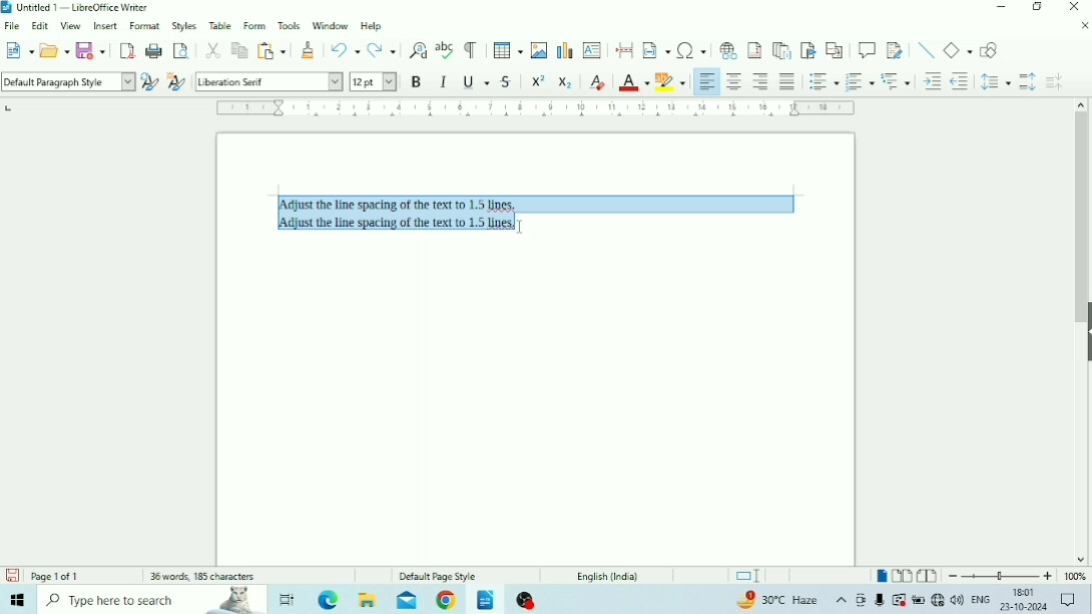 This screenshot has width=1092, height=614. Describe the element at coordinates (1082, 192) in the screenshot. I see `Vertical scrollbar` at that location.